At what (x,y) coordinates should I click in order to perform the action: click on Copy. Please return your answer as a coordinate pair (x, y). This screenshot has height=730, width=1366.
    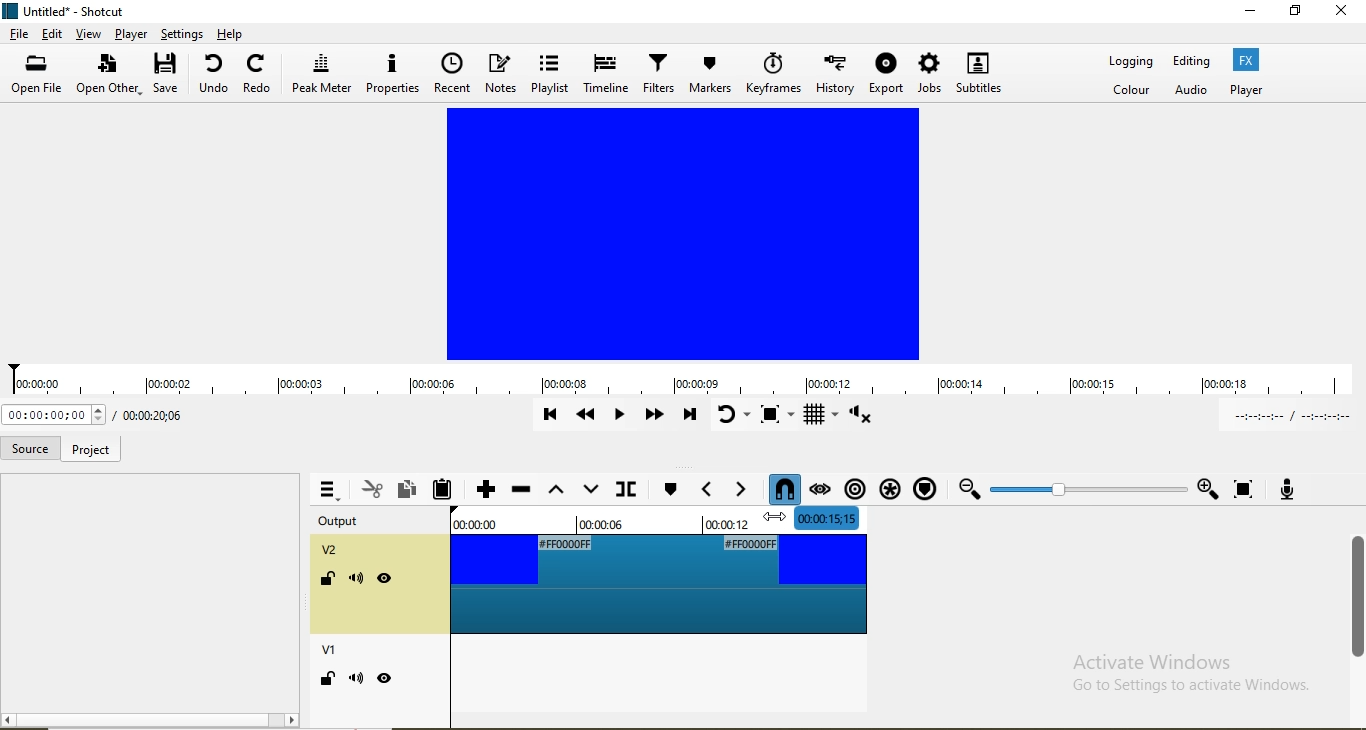
    Looking at the image, I should click on (410, 488).